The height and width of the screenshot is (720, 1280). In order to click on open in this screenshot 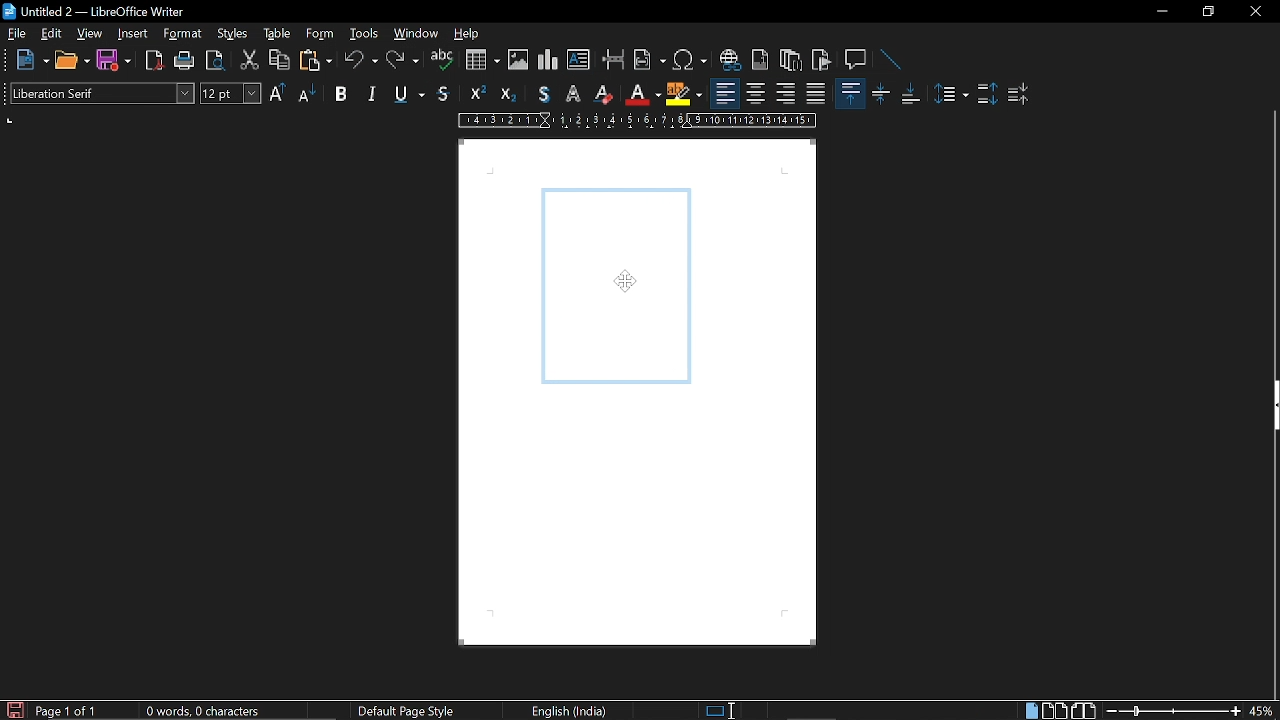, I will do `click(72, 61)`.